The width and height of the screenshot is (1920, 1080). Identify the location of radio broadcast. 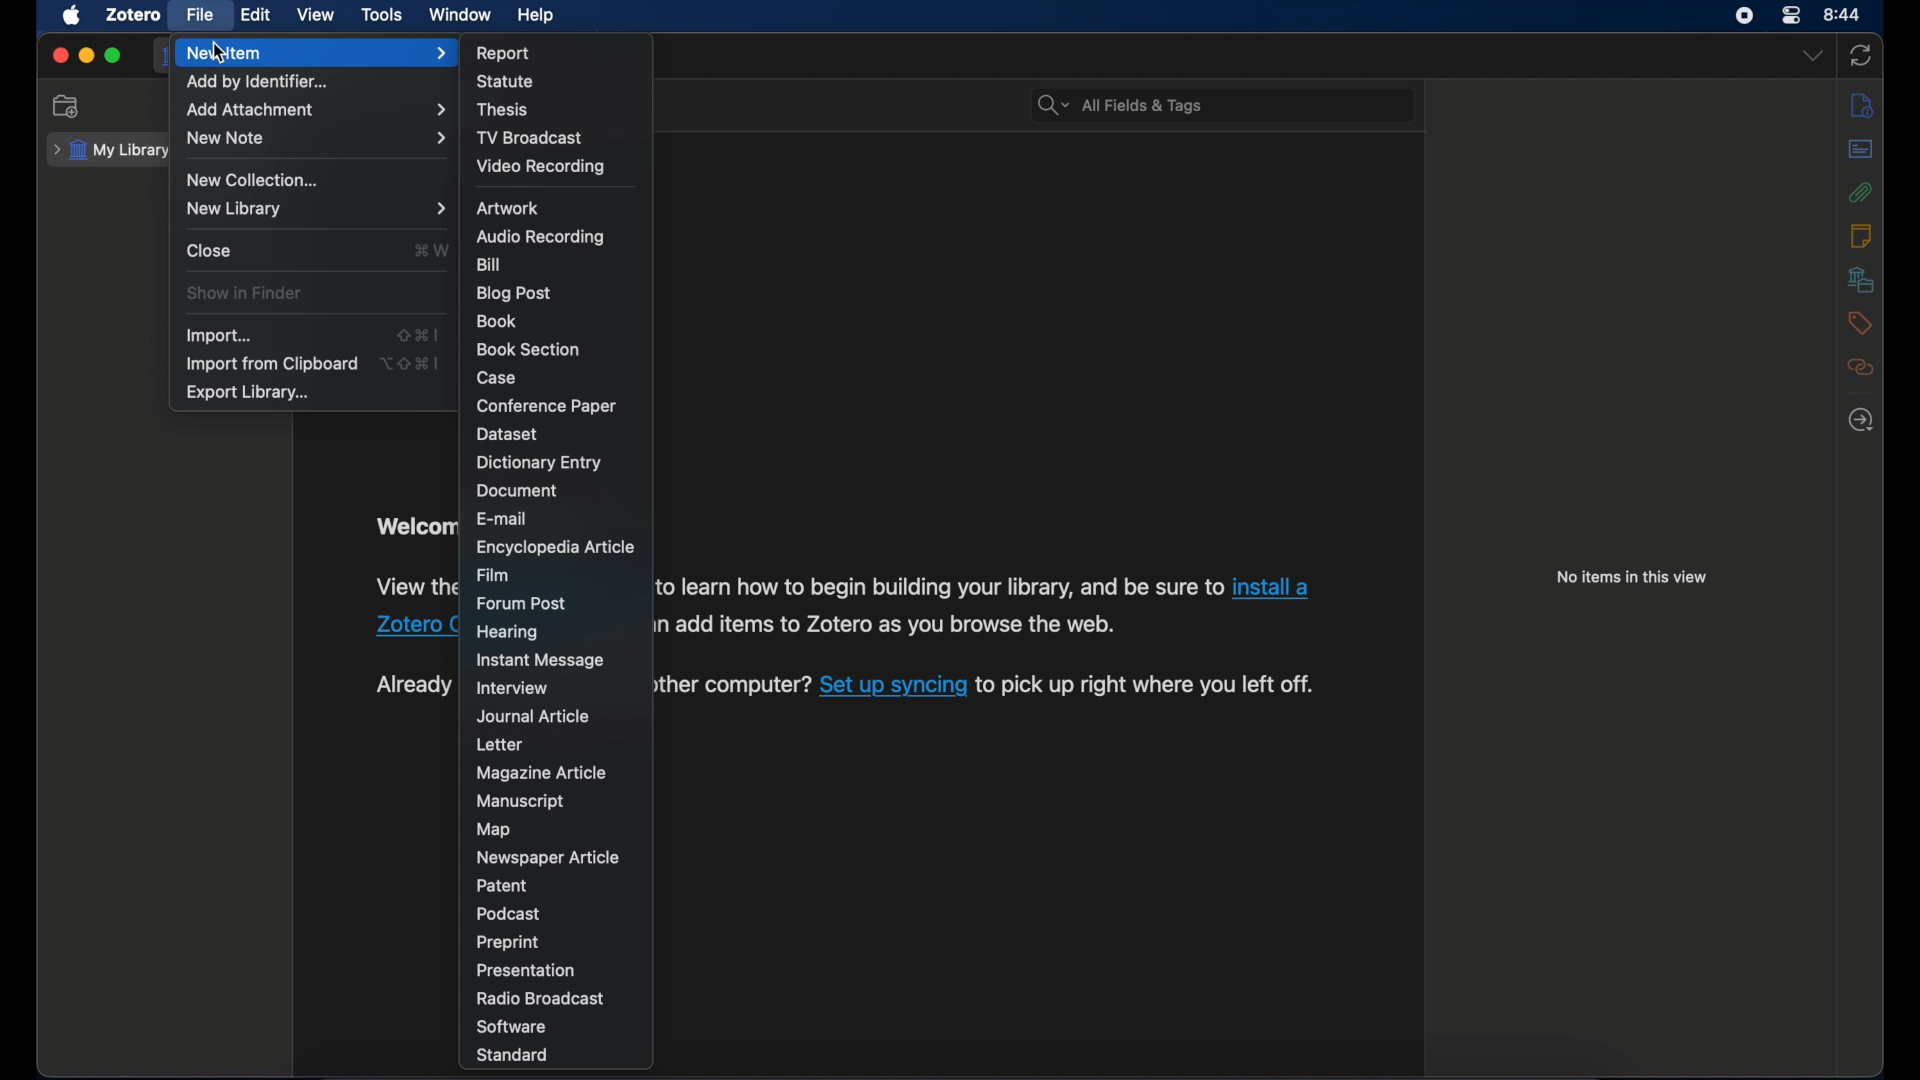
(542, 998).